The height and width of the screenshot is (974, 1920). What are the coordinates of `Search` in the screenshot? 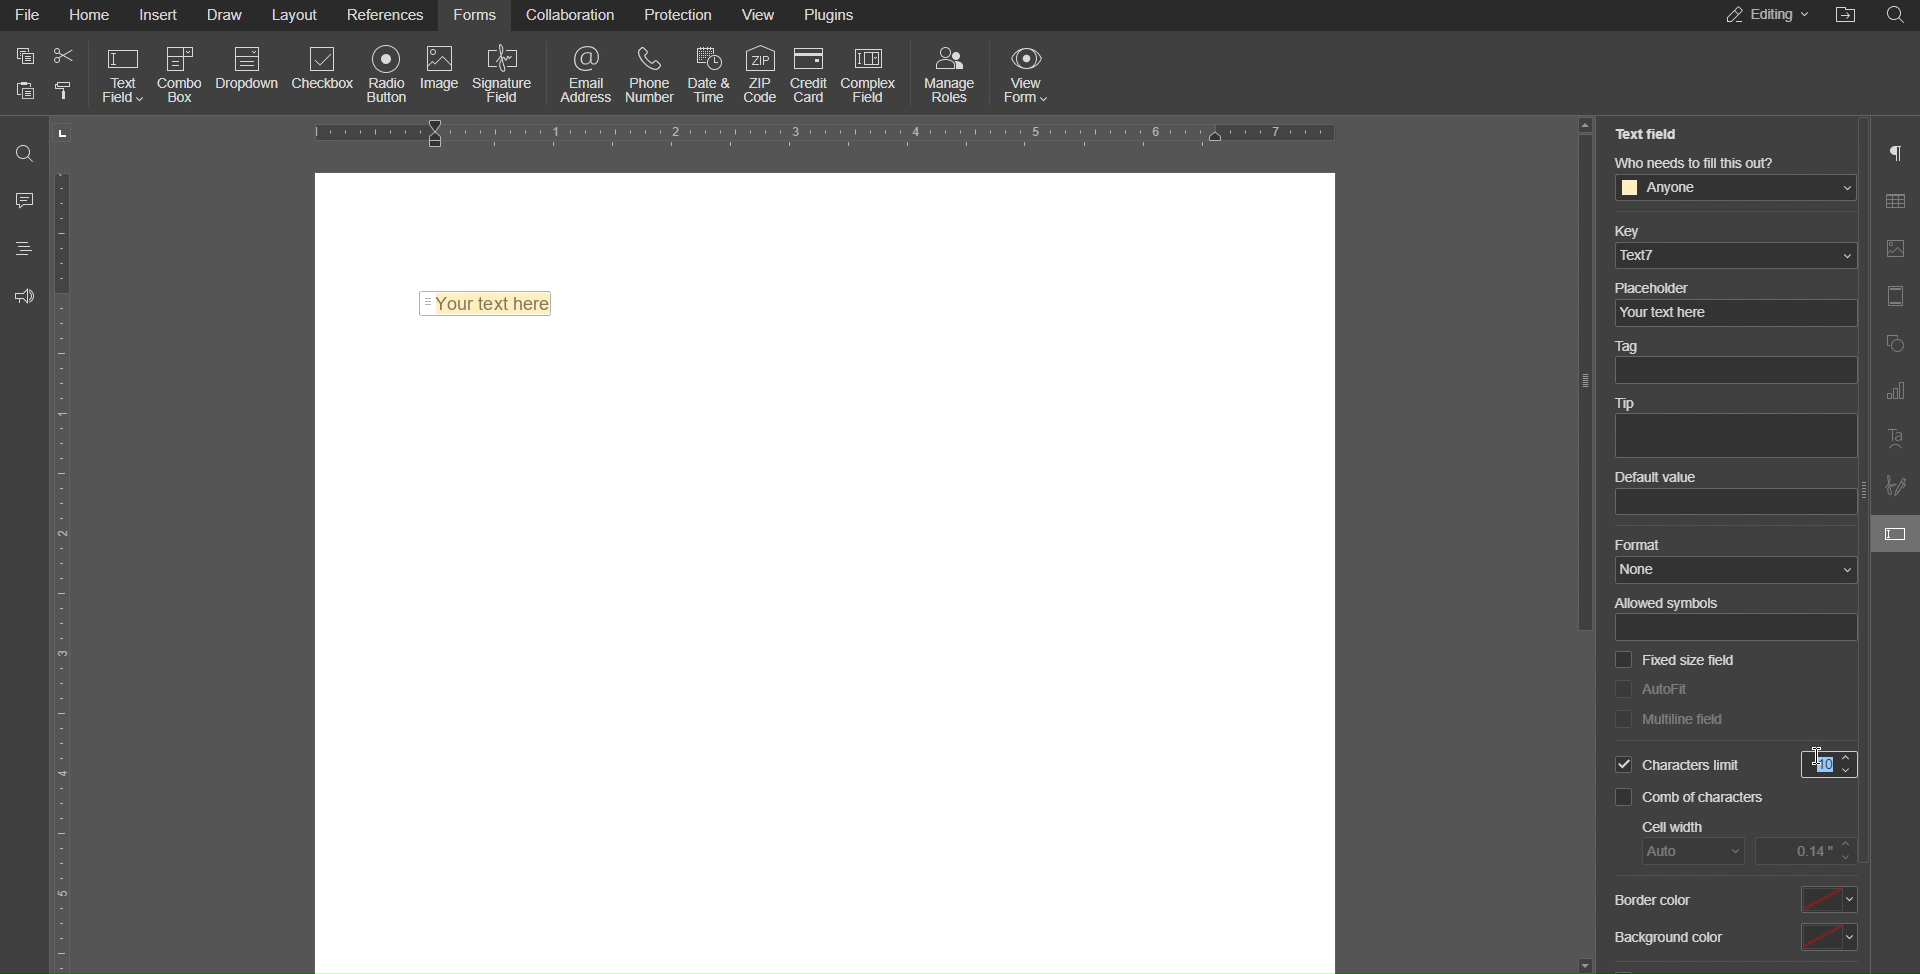 It's located at (1900, 15).